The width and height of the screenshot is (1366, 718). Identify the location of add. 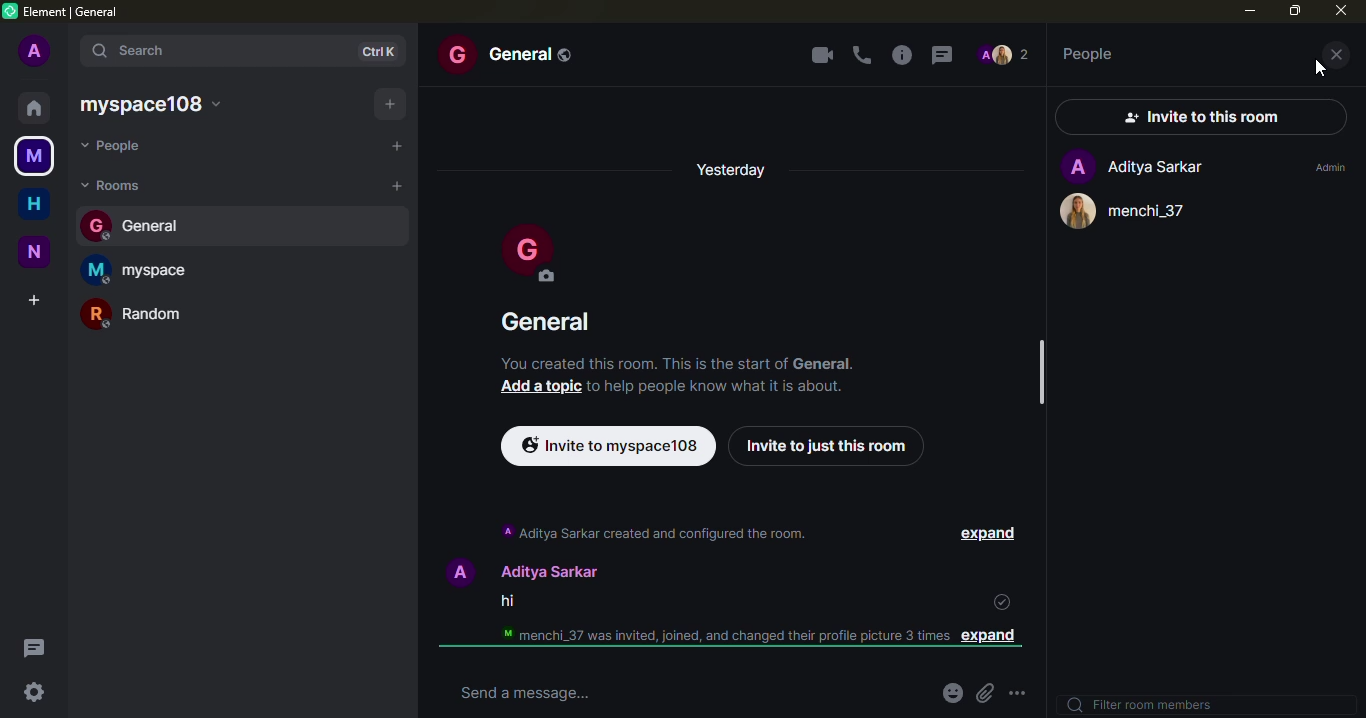
(396, 146).